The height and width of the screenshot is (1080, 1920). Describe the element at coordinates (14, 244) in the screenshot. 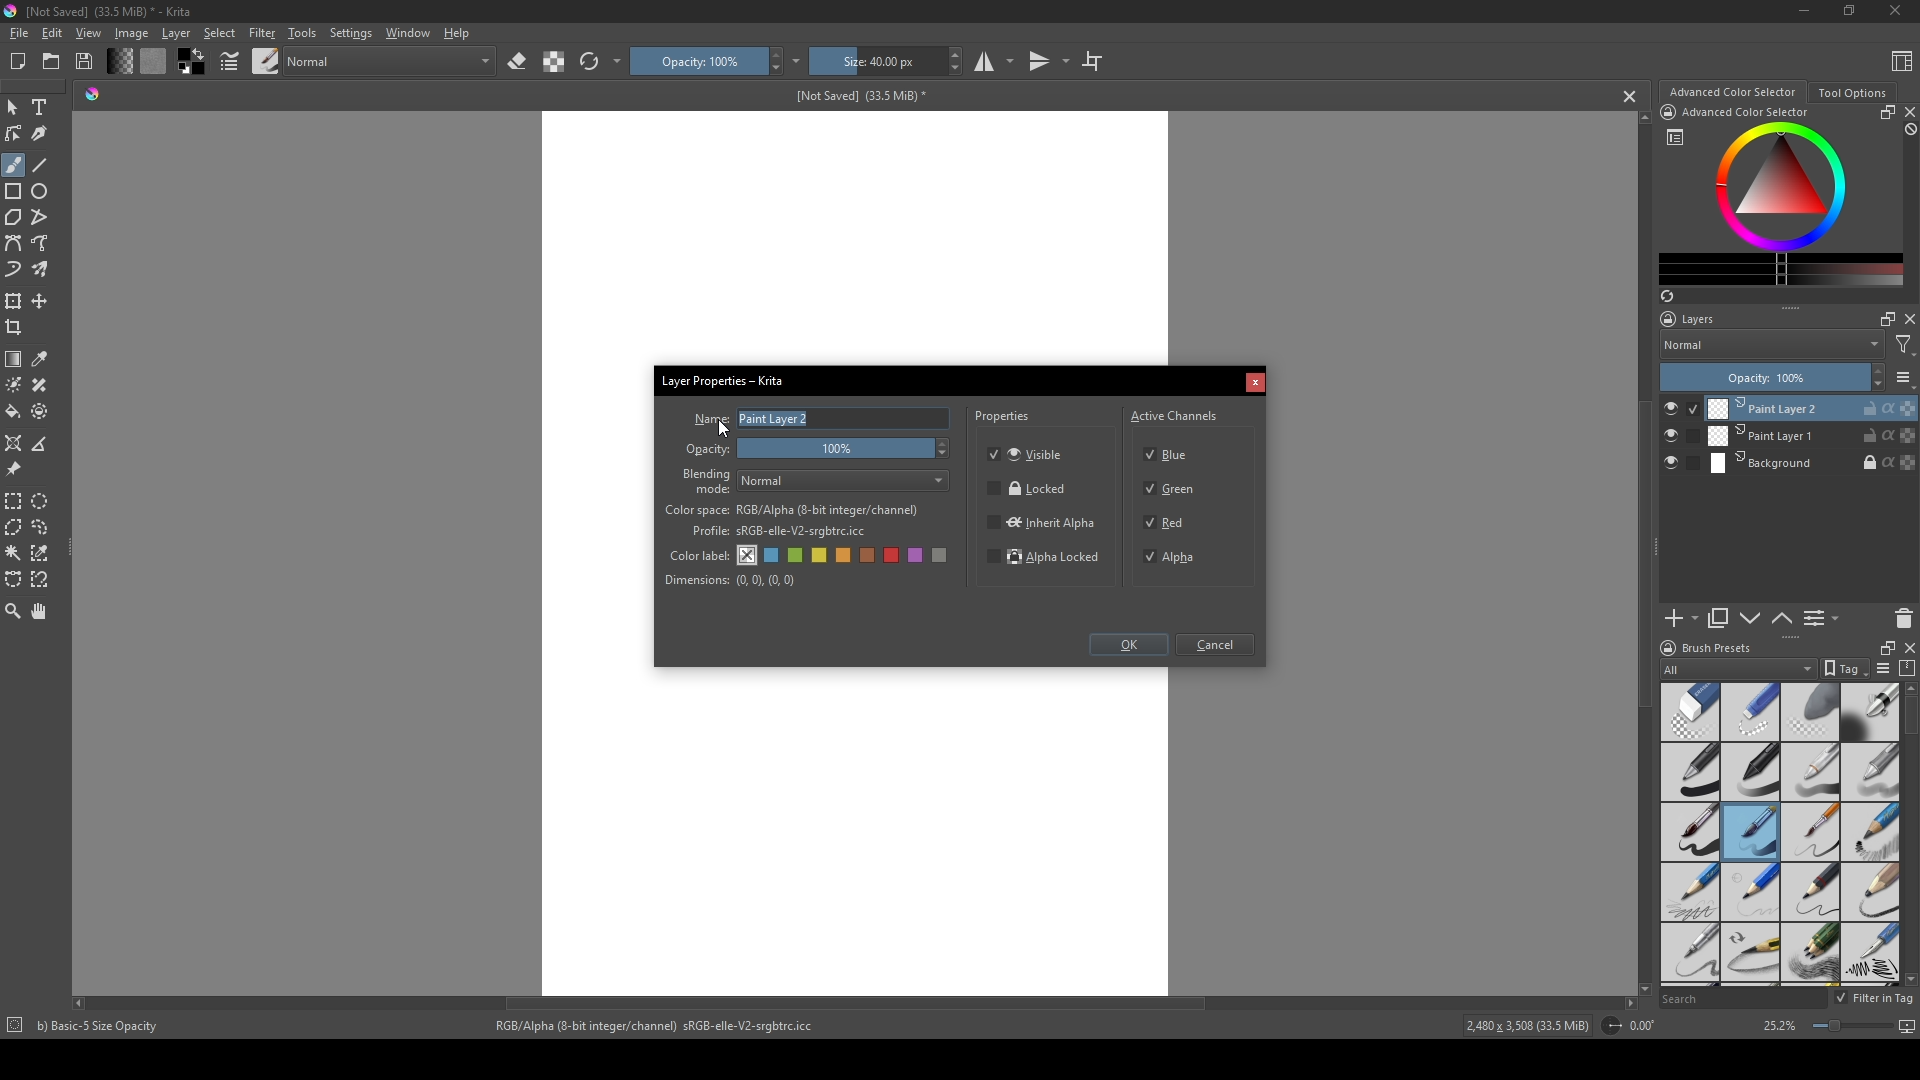

I see `bezier` at that location.